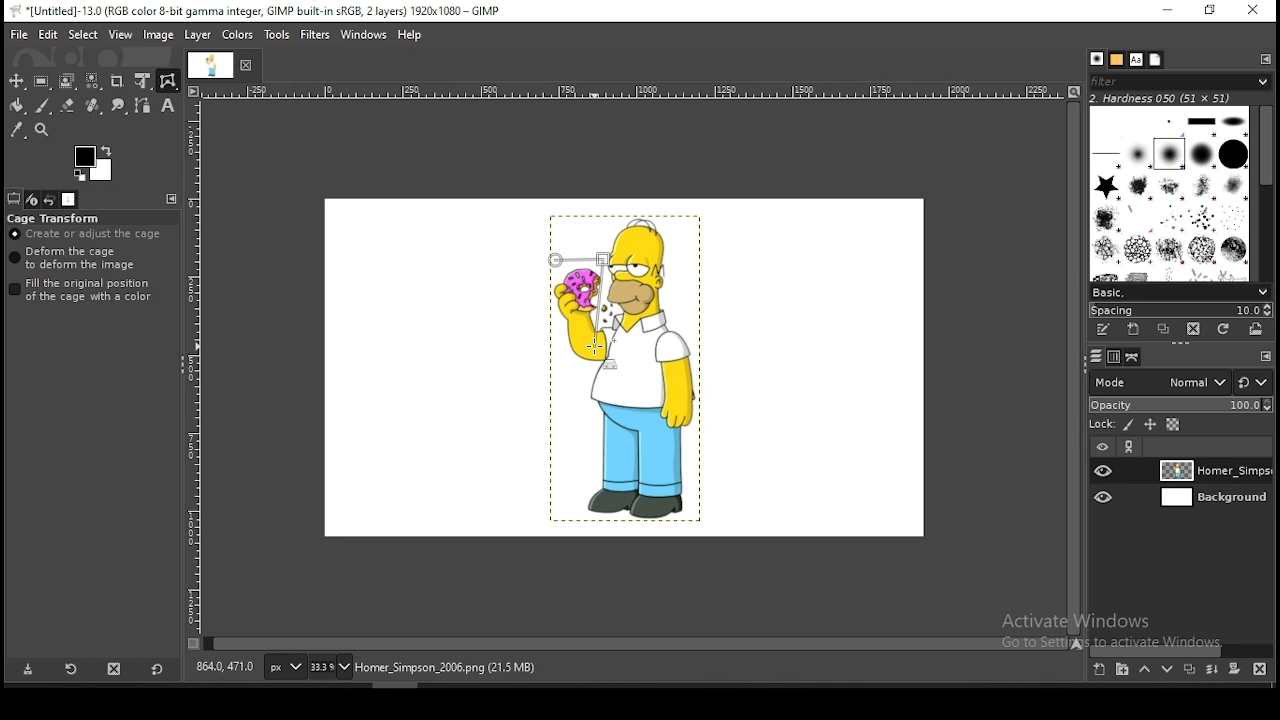  What do you see at coordinates (70, 200) in the screenshot?
I see `images` at bounding box center [70, 200].